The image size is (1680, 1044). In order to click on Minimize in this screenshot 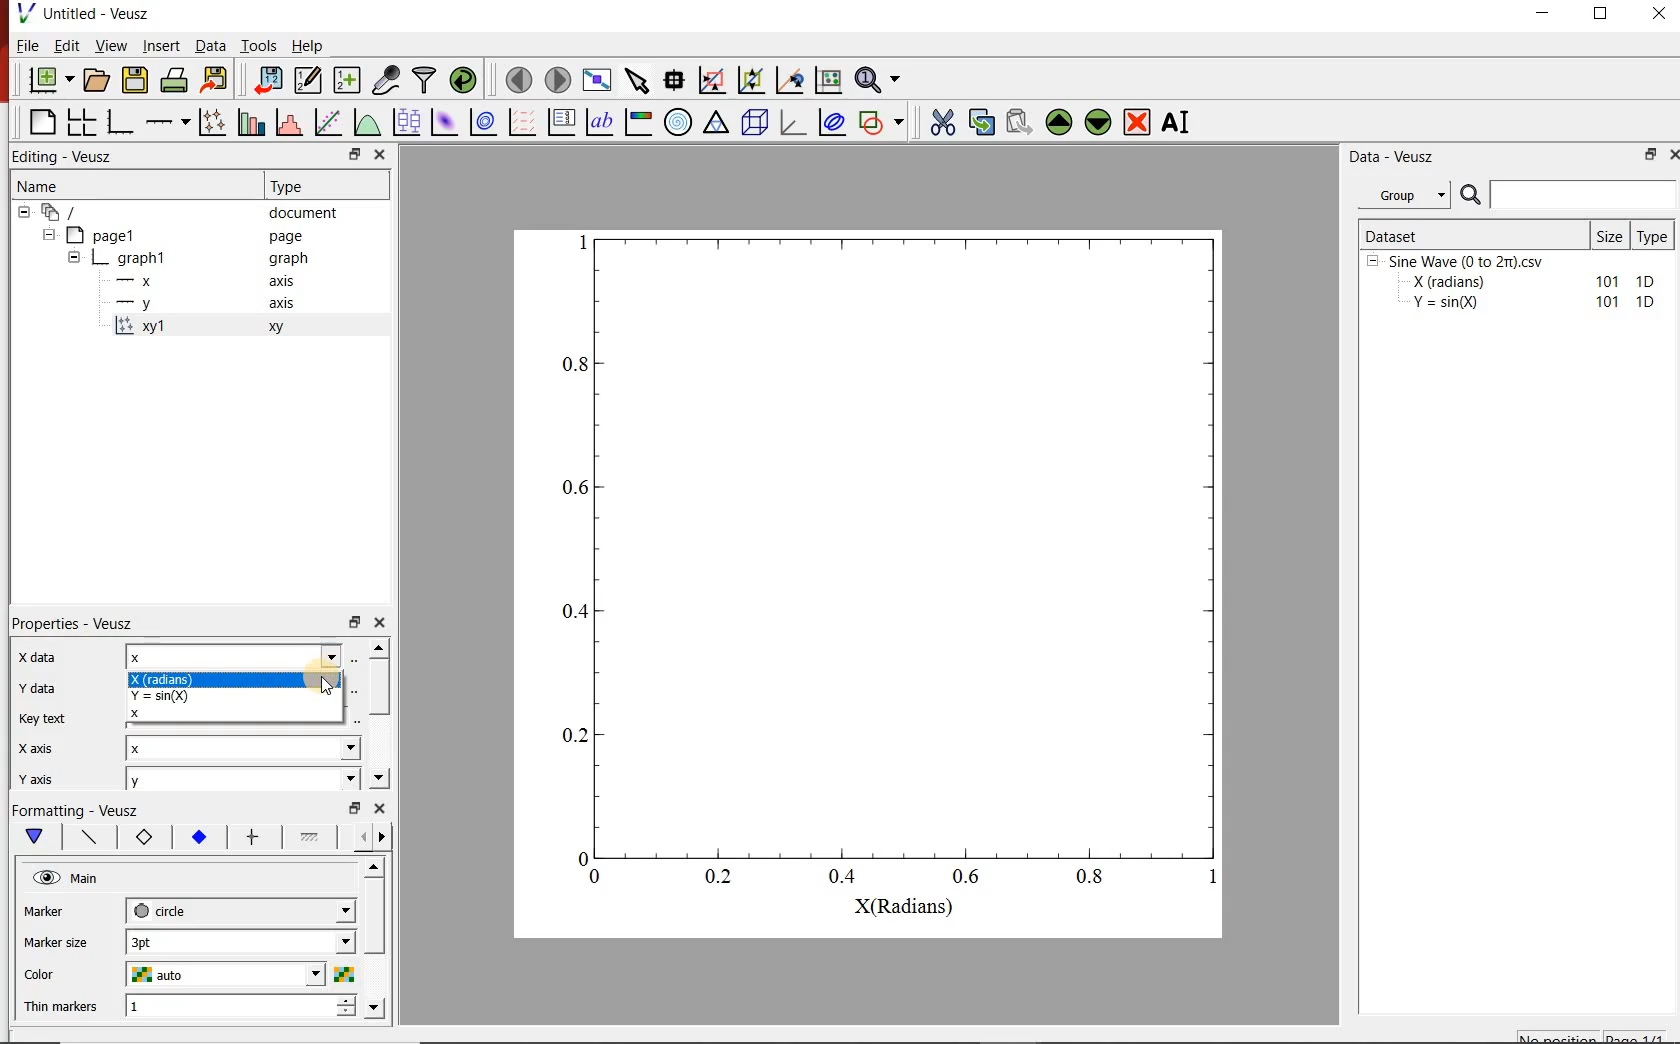, I will do `click(1542, 14)`.